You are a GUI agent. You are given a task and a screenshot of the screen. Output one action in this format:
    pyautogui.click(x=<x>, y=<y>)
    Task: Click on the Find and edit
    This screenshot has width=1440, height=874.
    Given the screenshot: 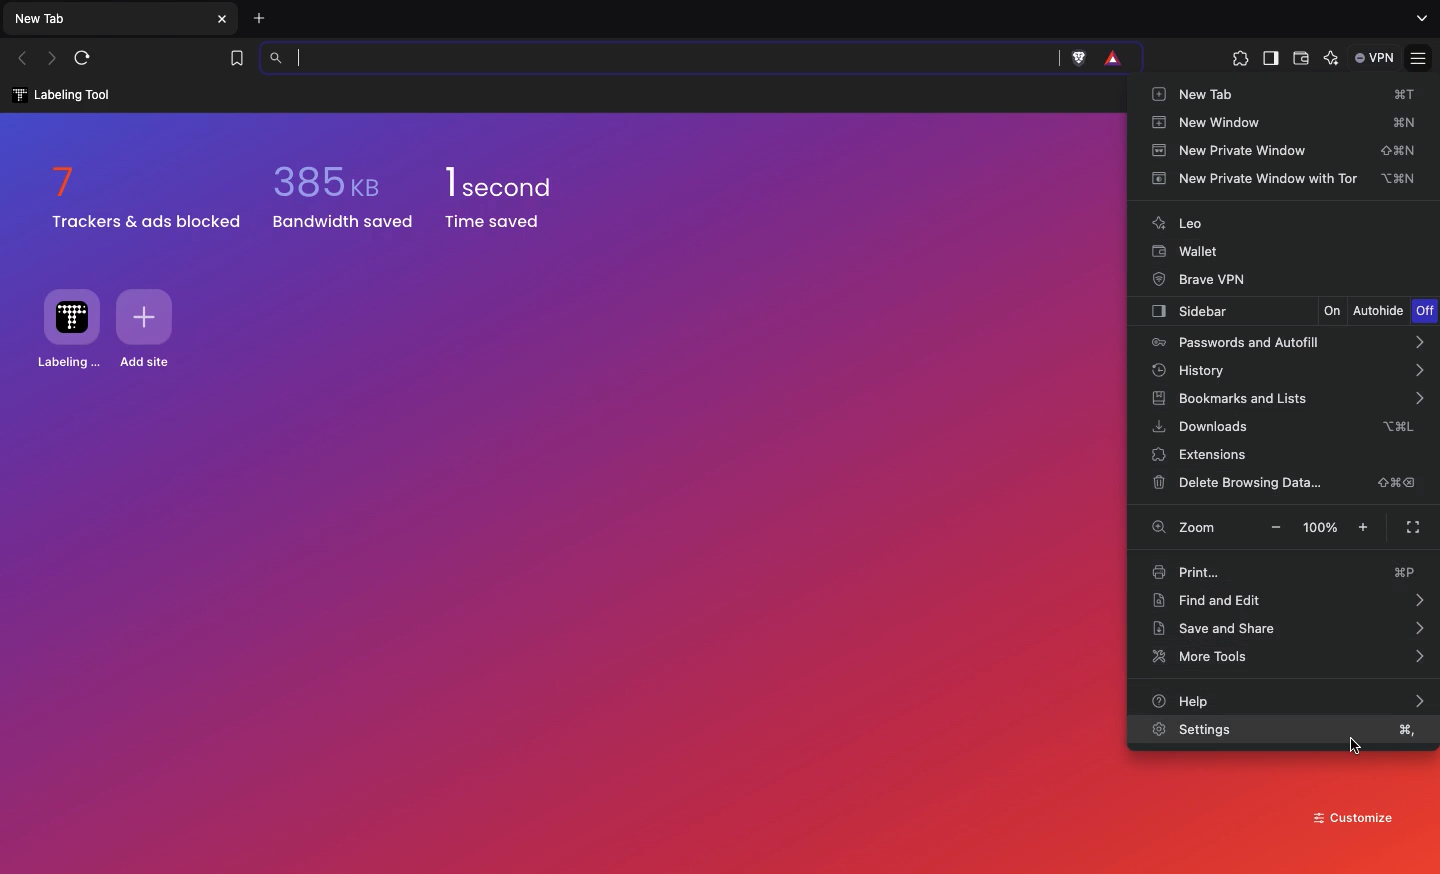 What is the action you would take?
    pyautogui.click(x=1292, y=602)
    